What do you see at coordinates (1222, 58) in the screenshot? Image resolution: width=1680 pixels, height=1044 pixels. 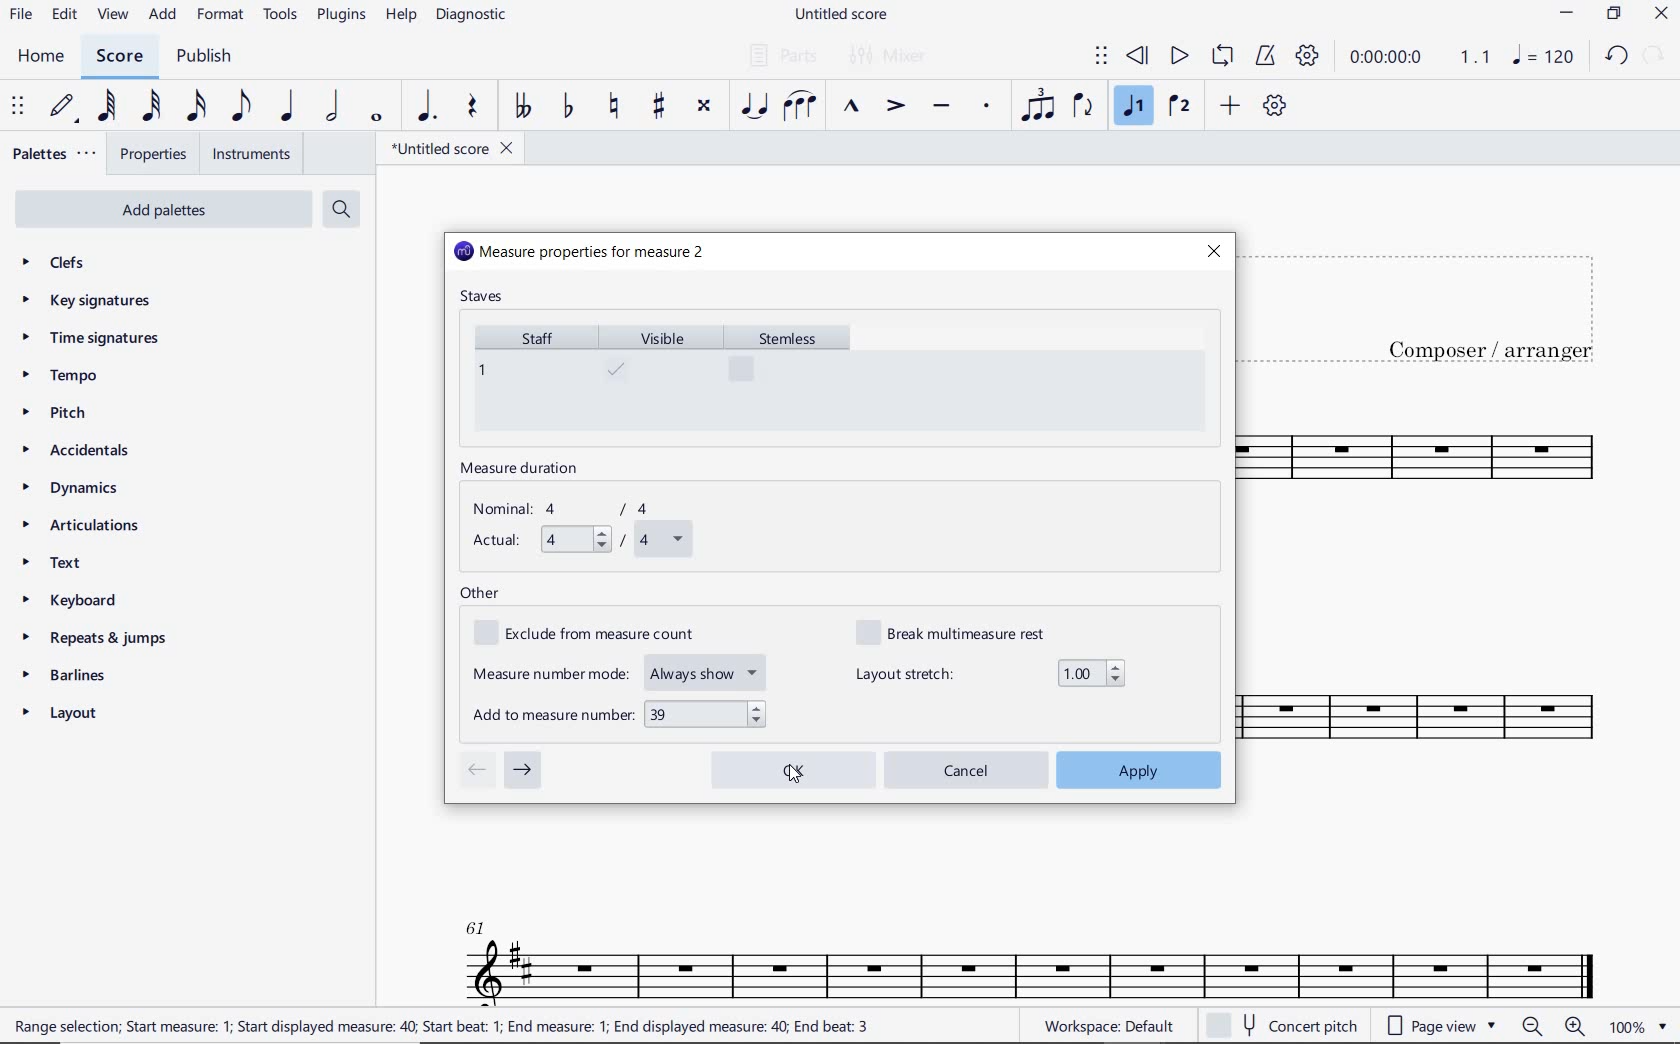 I see `LOOP PLAYBACK` at bounding box center [1222, 58].